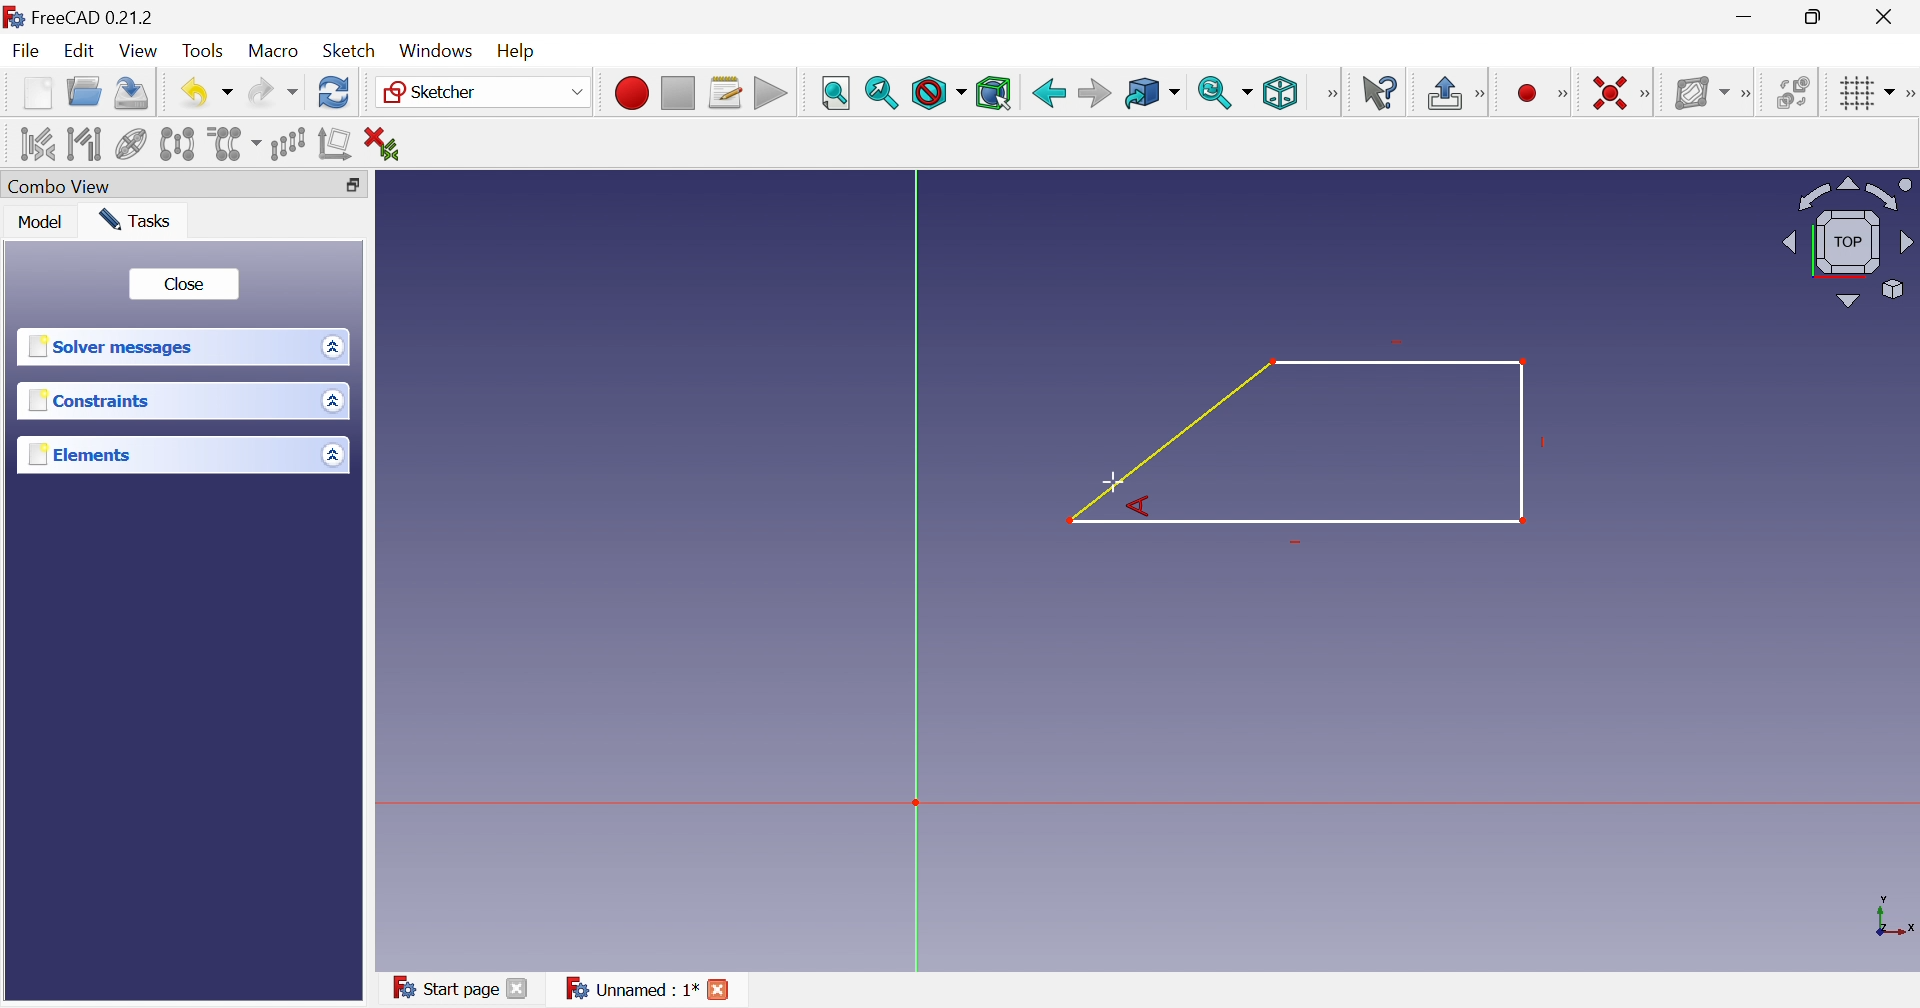  Describe the element at coordinates (29, 143) in the screenshot. I see `Select associated constraints` at that location.